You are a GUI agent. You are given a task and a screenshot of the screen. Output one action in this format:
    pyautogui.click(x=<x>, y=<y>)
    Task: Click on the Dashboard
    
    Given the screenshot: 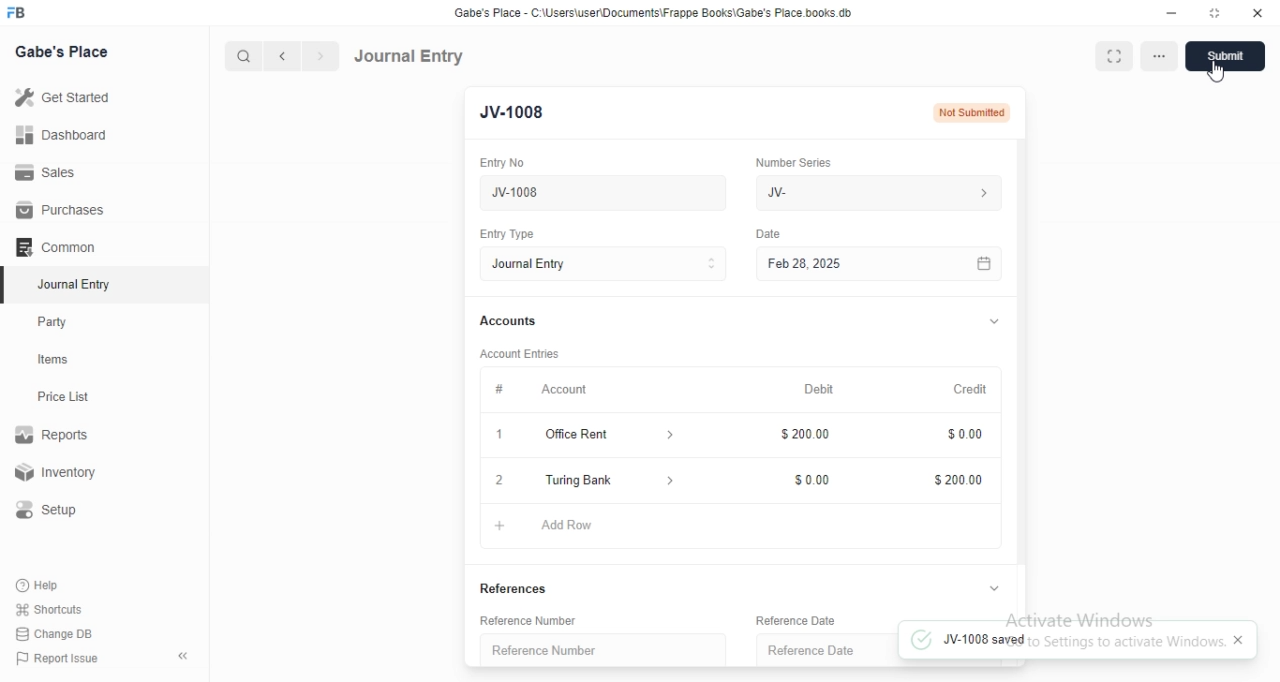 What is the action you would take?
    pyautogui.click(x=59, y=135)
    